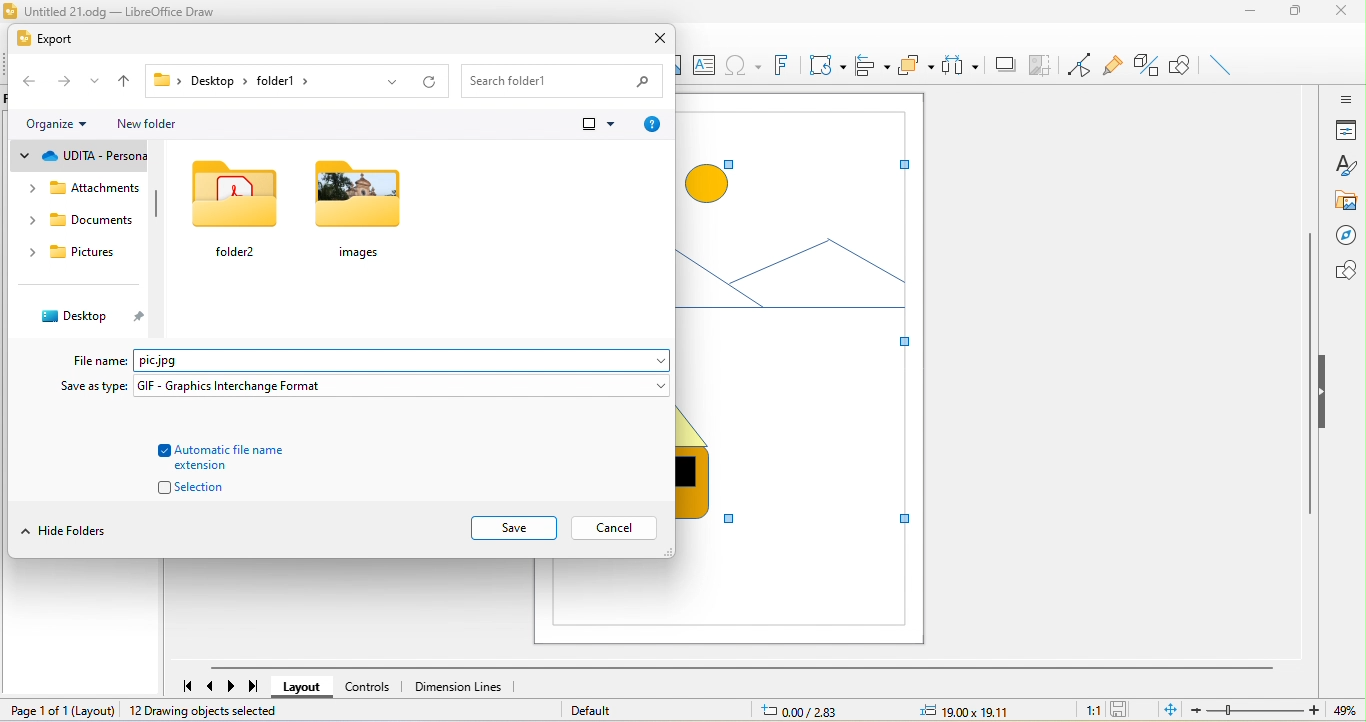 The height and width of the screenshot is (722, 1366). I want to click on save, so click(513, 529).